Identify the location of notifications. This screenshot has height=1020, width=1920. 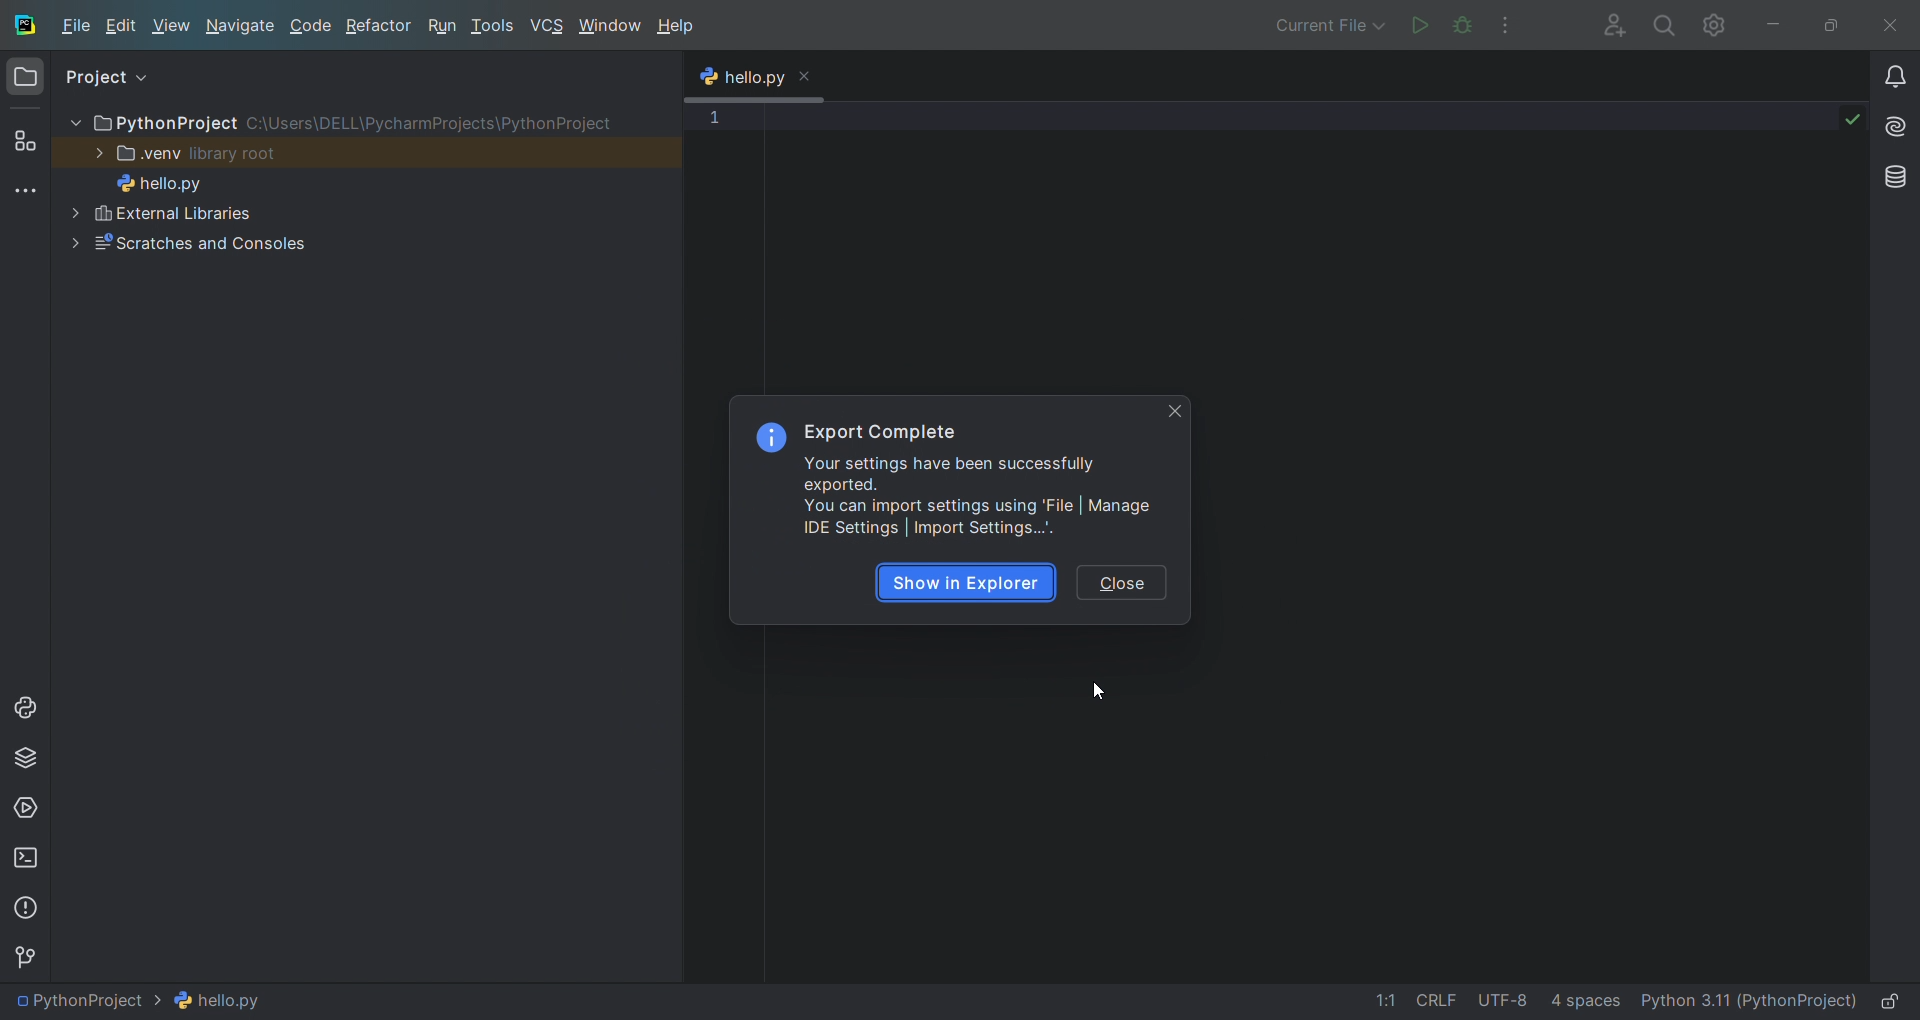
(1894, 79).